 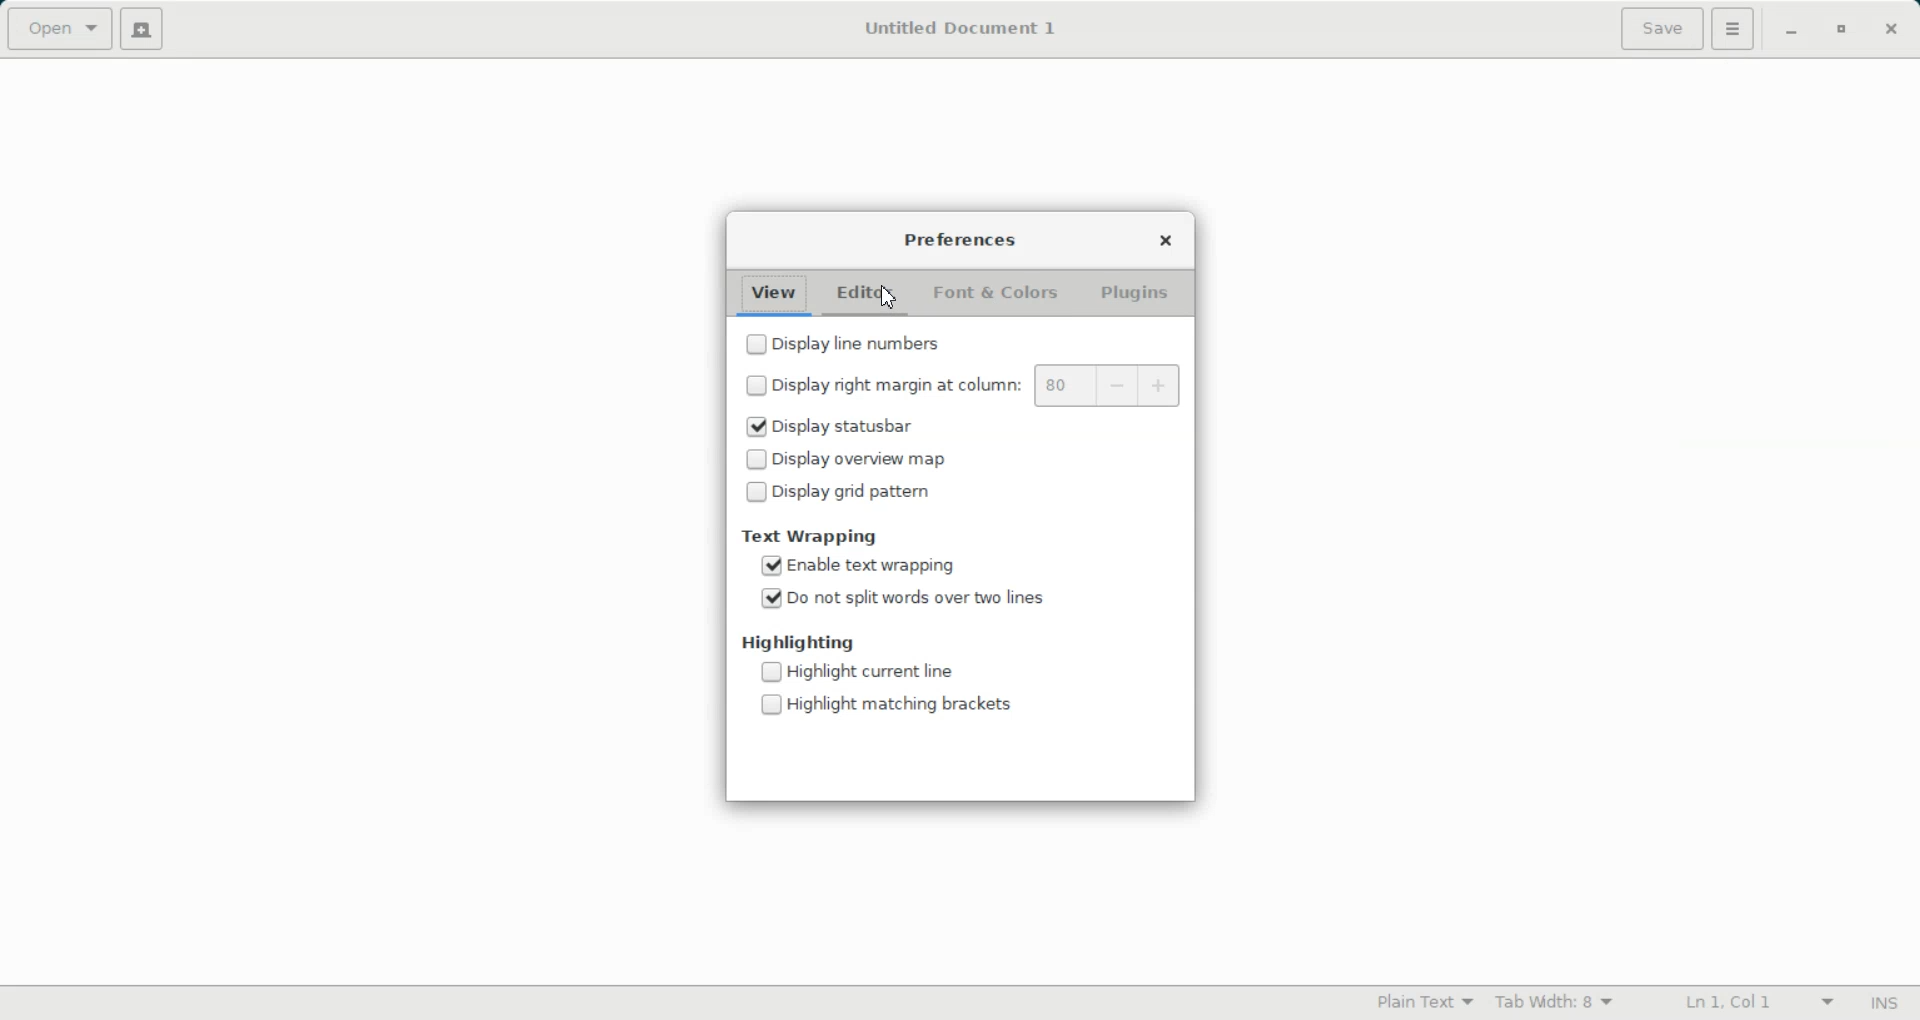 I want to click on Disable Highlight matching brackets, so click(x=885, y=704).